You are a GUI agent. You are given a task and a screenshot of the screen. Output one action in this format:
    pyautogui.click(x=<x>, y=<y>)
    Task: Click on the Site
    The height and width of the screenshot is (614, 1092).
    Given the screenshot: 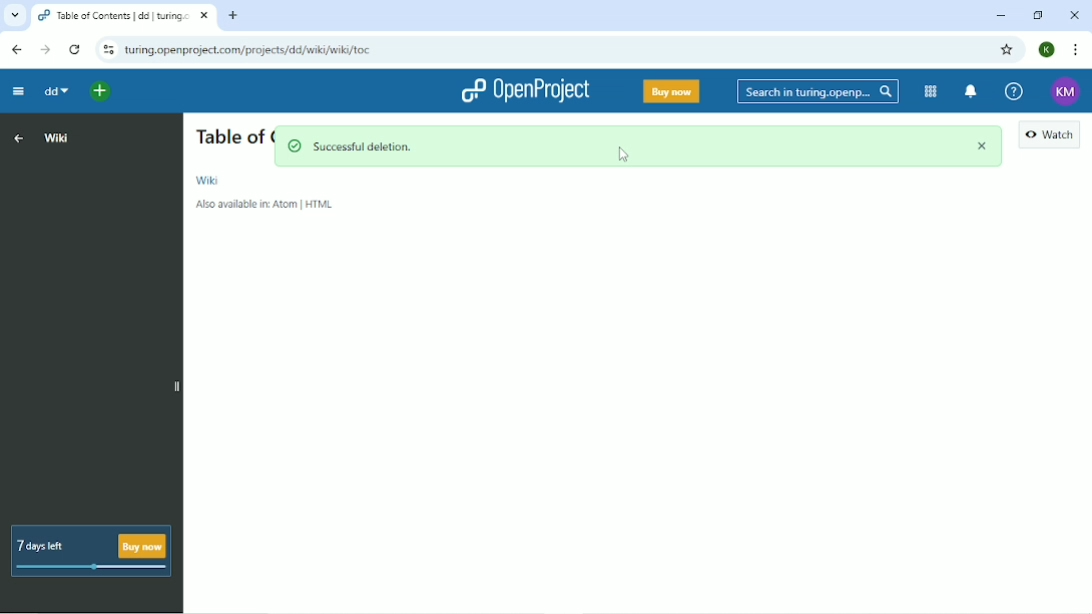 What is the action you would take?
    pyautogui.click(x=250, y=51)
    